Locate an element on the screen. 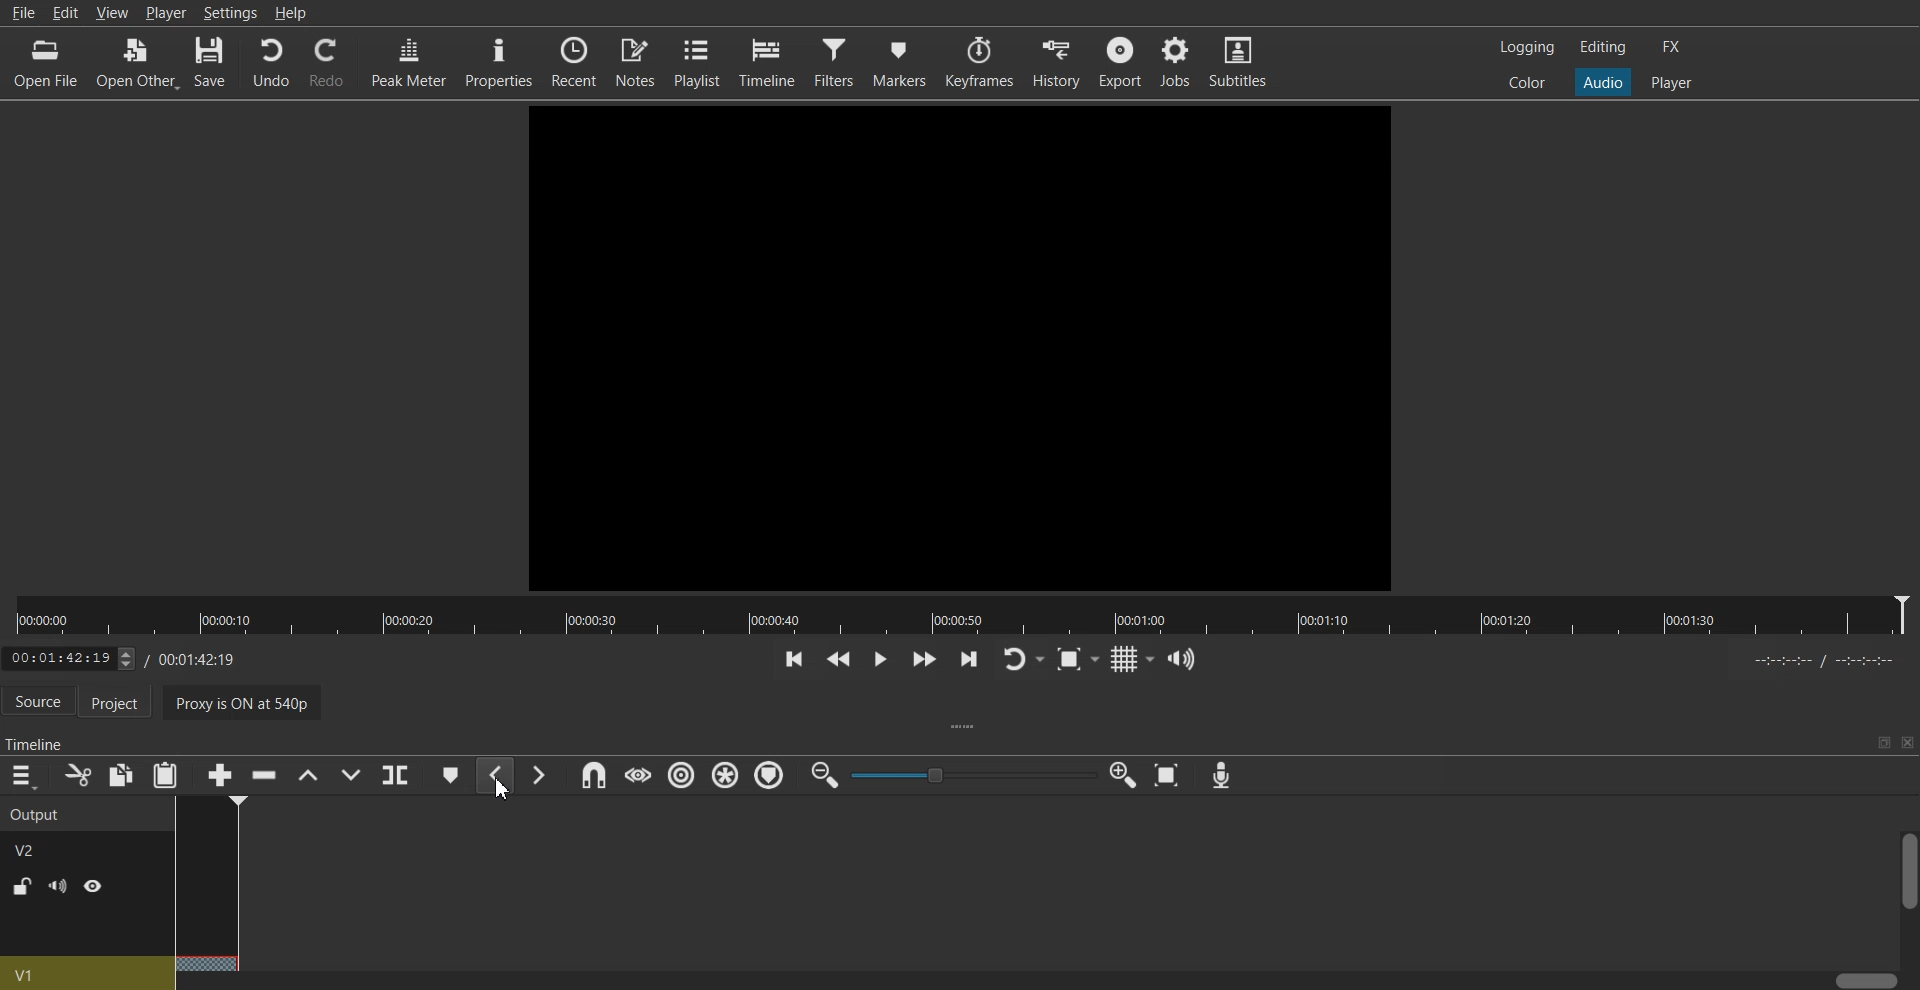  Ripple all track is located at coordinates (724, 774).